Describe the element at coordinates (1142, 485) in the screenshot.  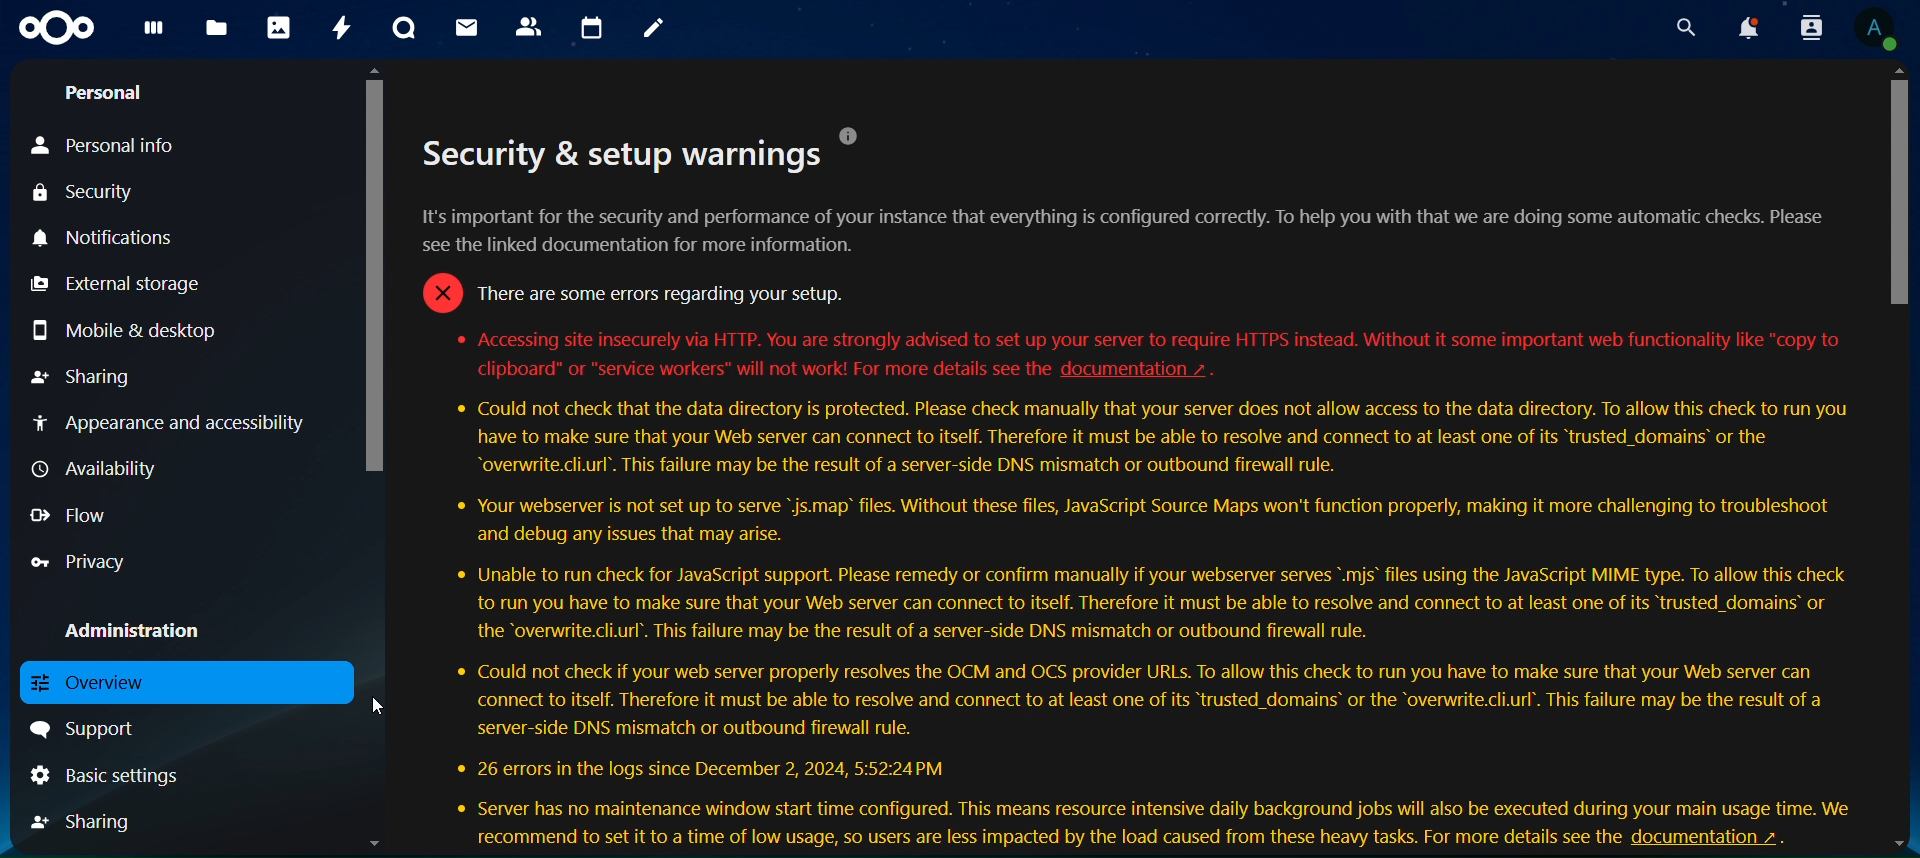
I see ` Security & setup warnings ] It's important for the security and performance of your instance that everything is configured correctly. To help you with that we are doing some automatic checks. Please see the linked documentation for more information. [x] There are some errors regarding your setup. e * Accessing site insecurely via HTTP. You are strongly advised to set up your server to require HTTPS instead. Without it some important web functionality like “copy to clipboard" or "service workers" will not work! For more details see the documentation ~ . * Could not check that the data directory is protected. Please check manually that your server does not allow access to the data directory. To allow this check to run you leges have to make sure that your Web server can connect to itself. Therefore it must be able to resolve and connect to at least one of its “trusted_domains’ or the “overwrite.cli.url’. This failure may be the result of a server-side DNS mismatch or outbound firewall rule. * Your webserver is not set up to serve "js.map’ files. Without these files, JavaScript Source Maps won't function properly, making it more challenging to troubleshoot and debug any issues that may arise. * Unable to run check for JavaScript support. Please remedy or confirm manually if your webserver serves ".mjs’ files using the JavaScript MIME type. To allow this check to run you have to make sure that your Web server can connect to itself. Therefore it must be able to resolve and connect to at least one of its “trusted_domains™ or the “overwrite cli.url’. This failure may be the result of a server-side DNS mismatch or outbound firewall rule. * Could not check if your web server properly resolves the OCM and OCS provider URLs. To allow this check to run you have to make sure that your Web server can connect to itself. Therefore it must be able to resolve and connect to at least one of its “trusted_domains™ or the “overwrite.cli.url’. This failure may be the result of a : server-side DNS mismatch or outbound firewall rule. * 26 errors in the logs since December 2, 2024, 5:52:24 PM * Server has no maintenance window start time configured. This means resource intensive daily background jobs will also be executed during your main usage time. We _ recommend to set it to a time of low usage. so users are less impacted by the load caused from these heavy tasks. For more details see the documentation ~ .` at that location.